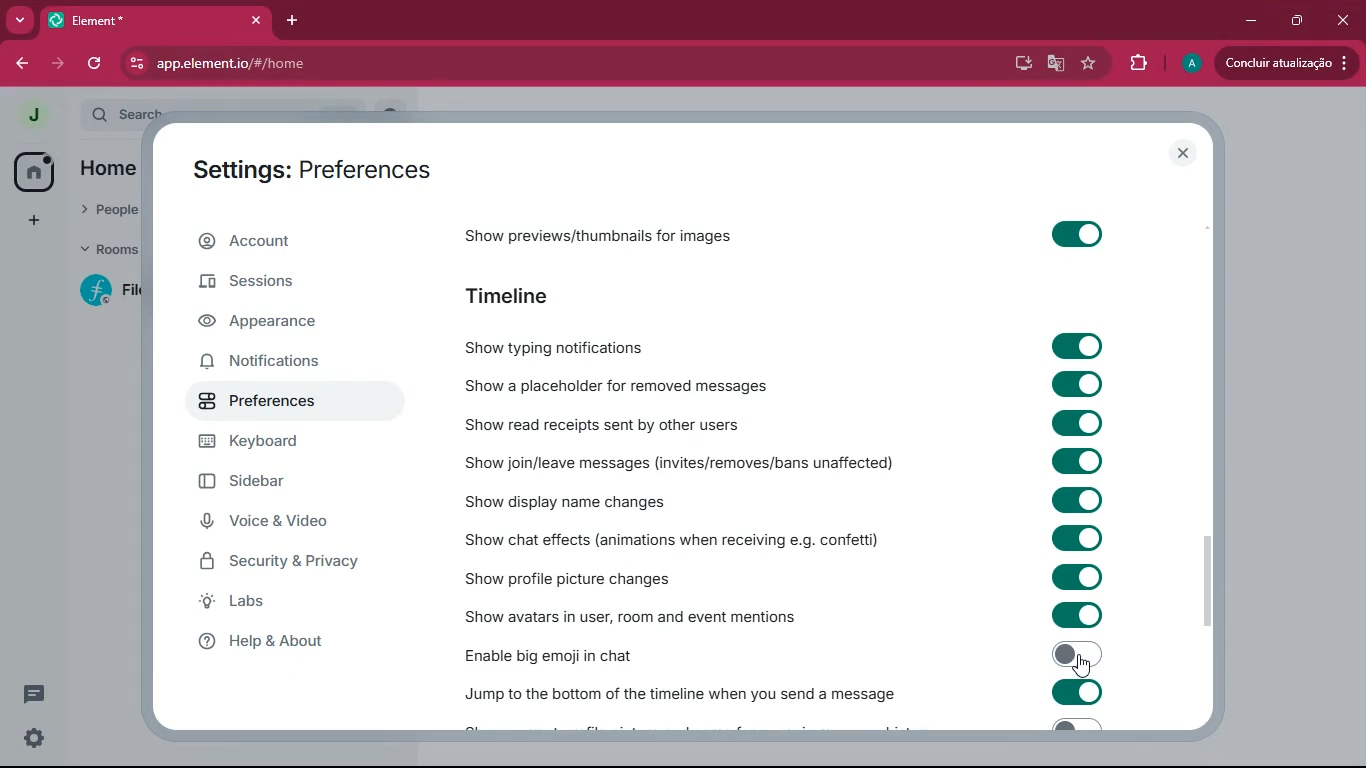 This screenshot has height=768, width=1366. What do you see at coordinates (1215, 580) in the screenshot?
I see `Vertical scrollbar` at bounding box center [1215, 580].